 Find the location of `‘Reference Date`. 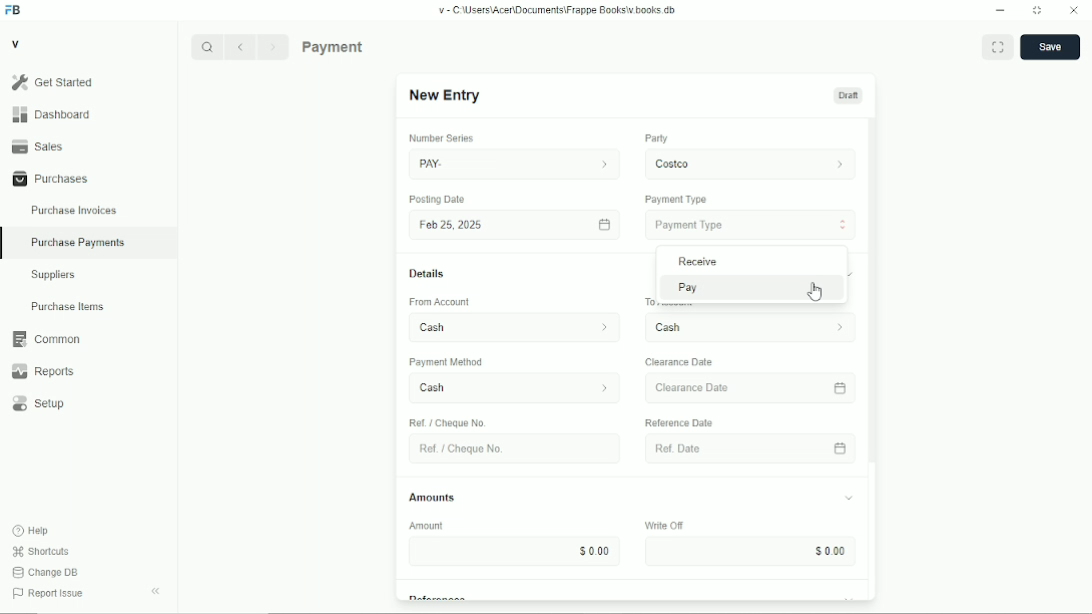

‘Reference Date is located at coordinates (682, 422).